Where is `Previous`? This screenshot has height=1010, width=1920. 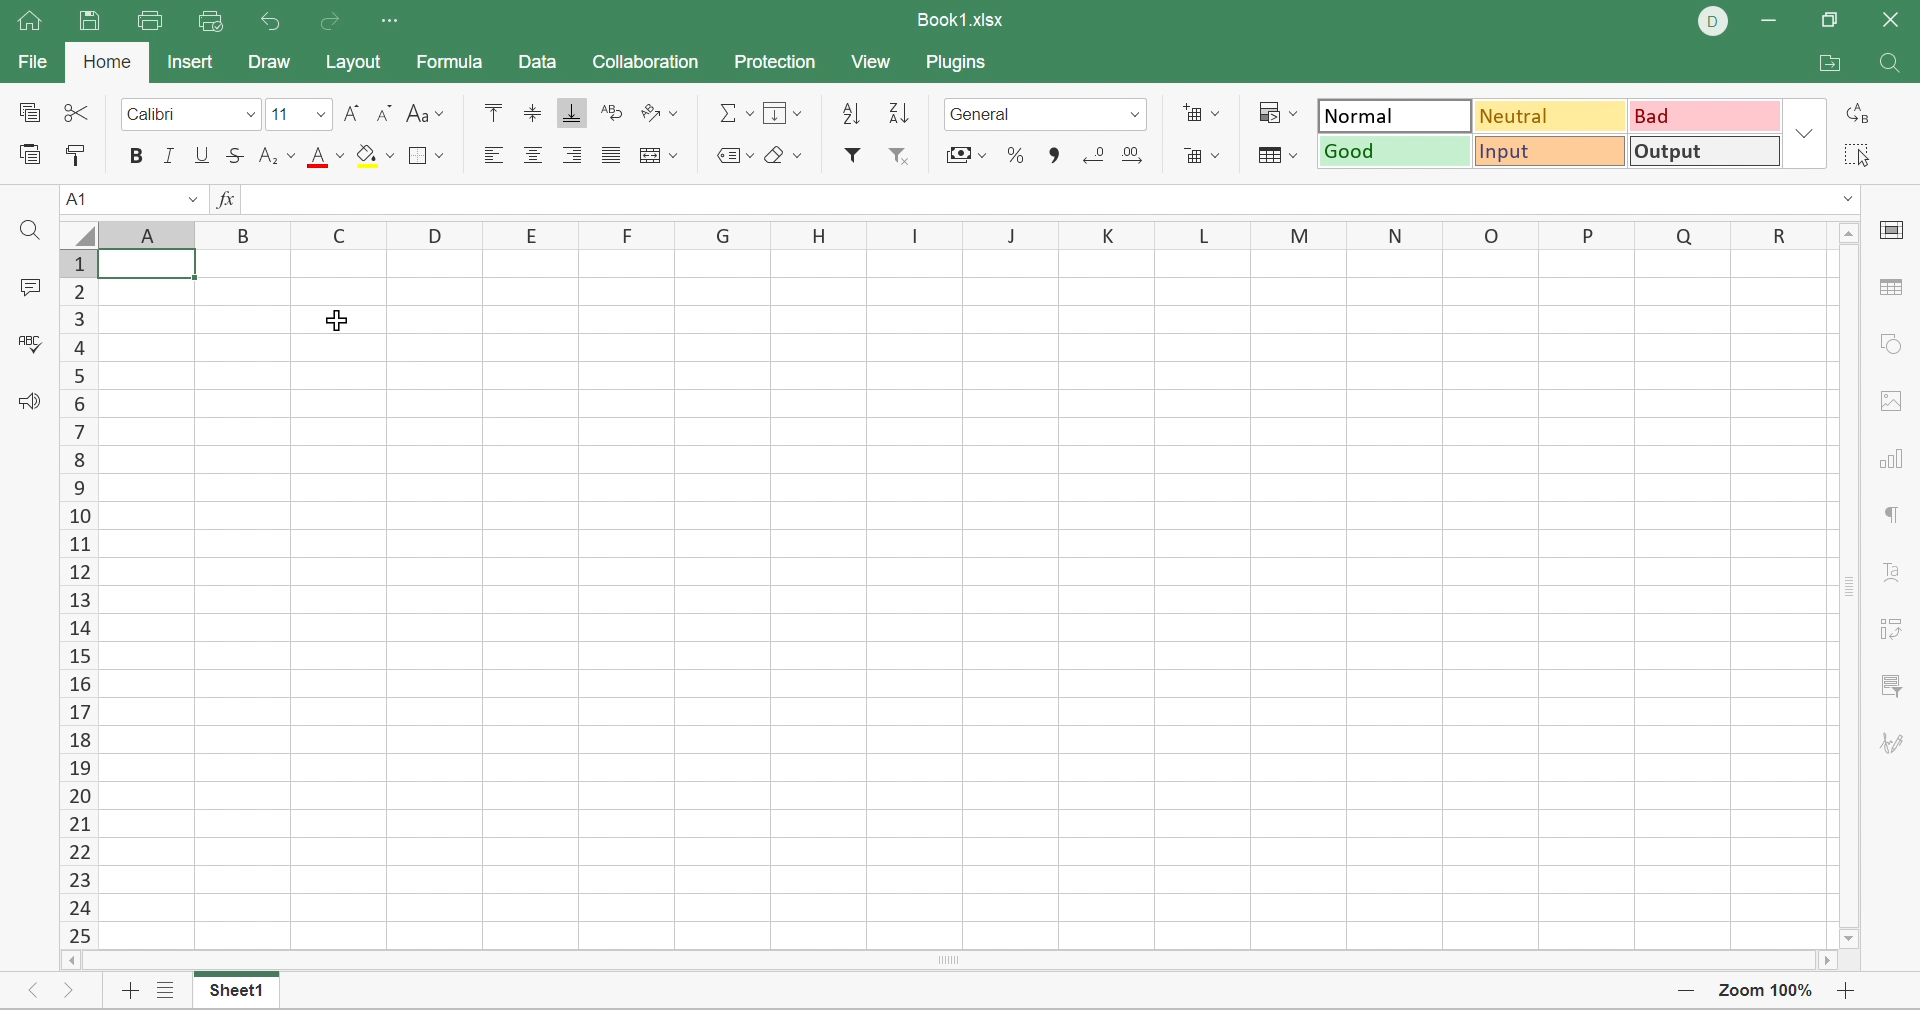 Previous is located at coordinates (27, 990).